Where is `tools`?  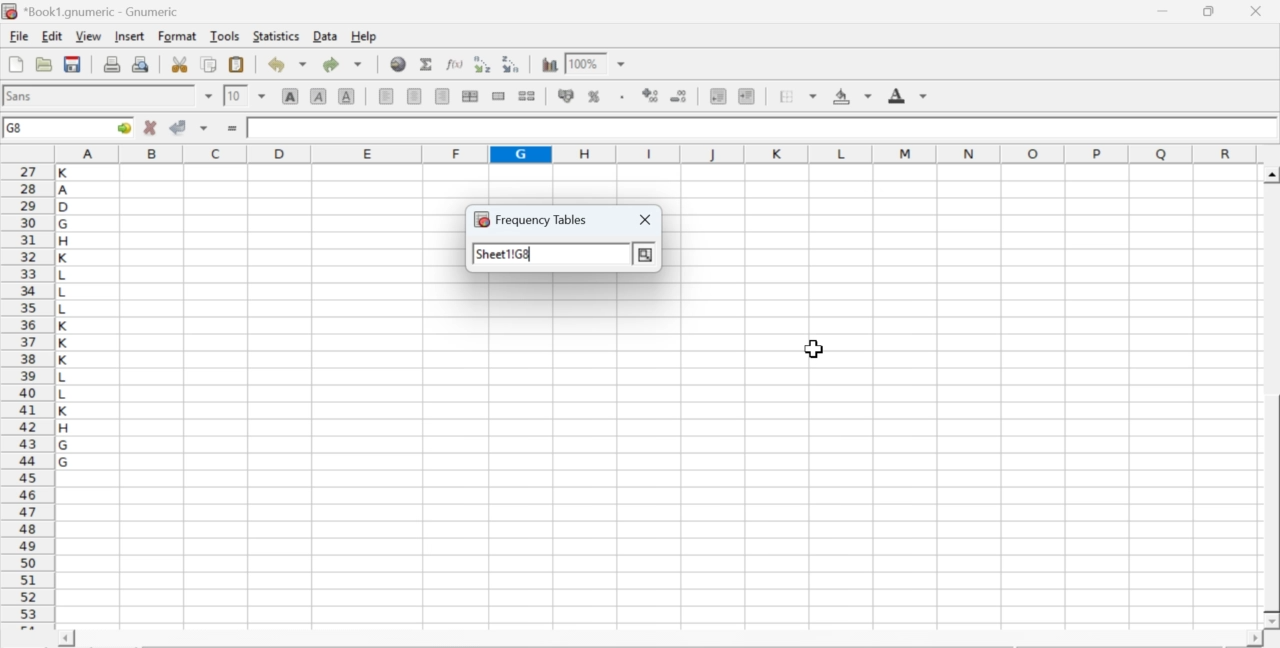
tools is located at coordinates (226, 35).